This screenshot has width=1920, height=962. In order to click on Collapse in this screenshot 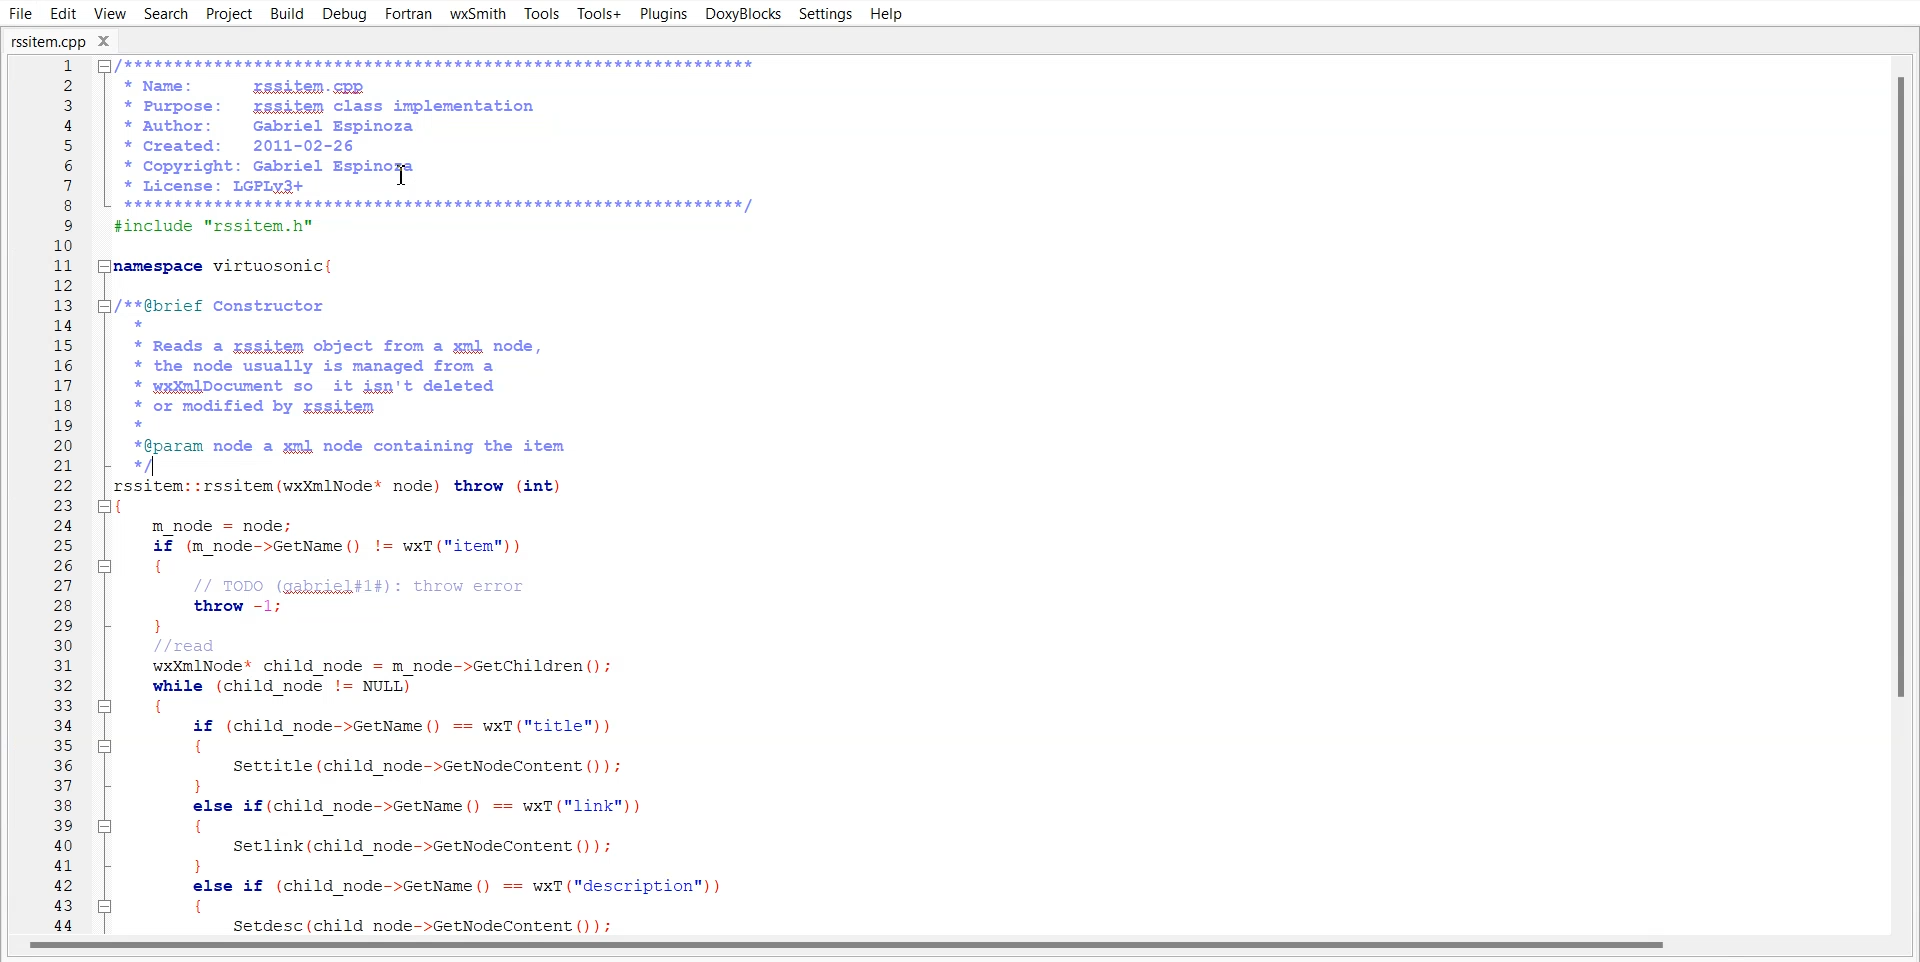, I will do `click(104, 905)`.